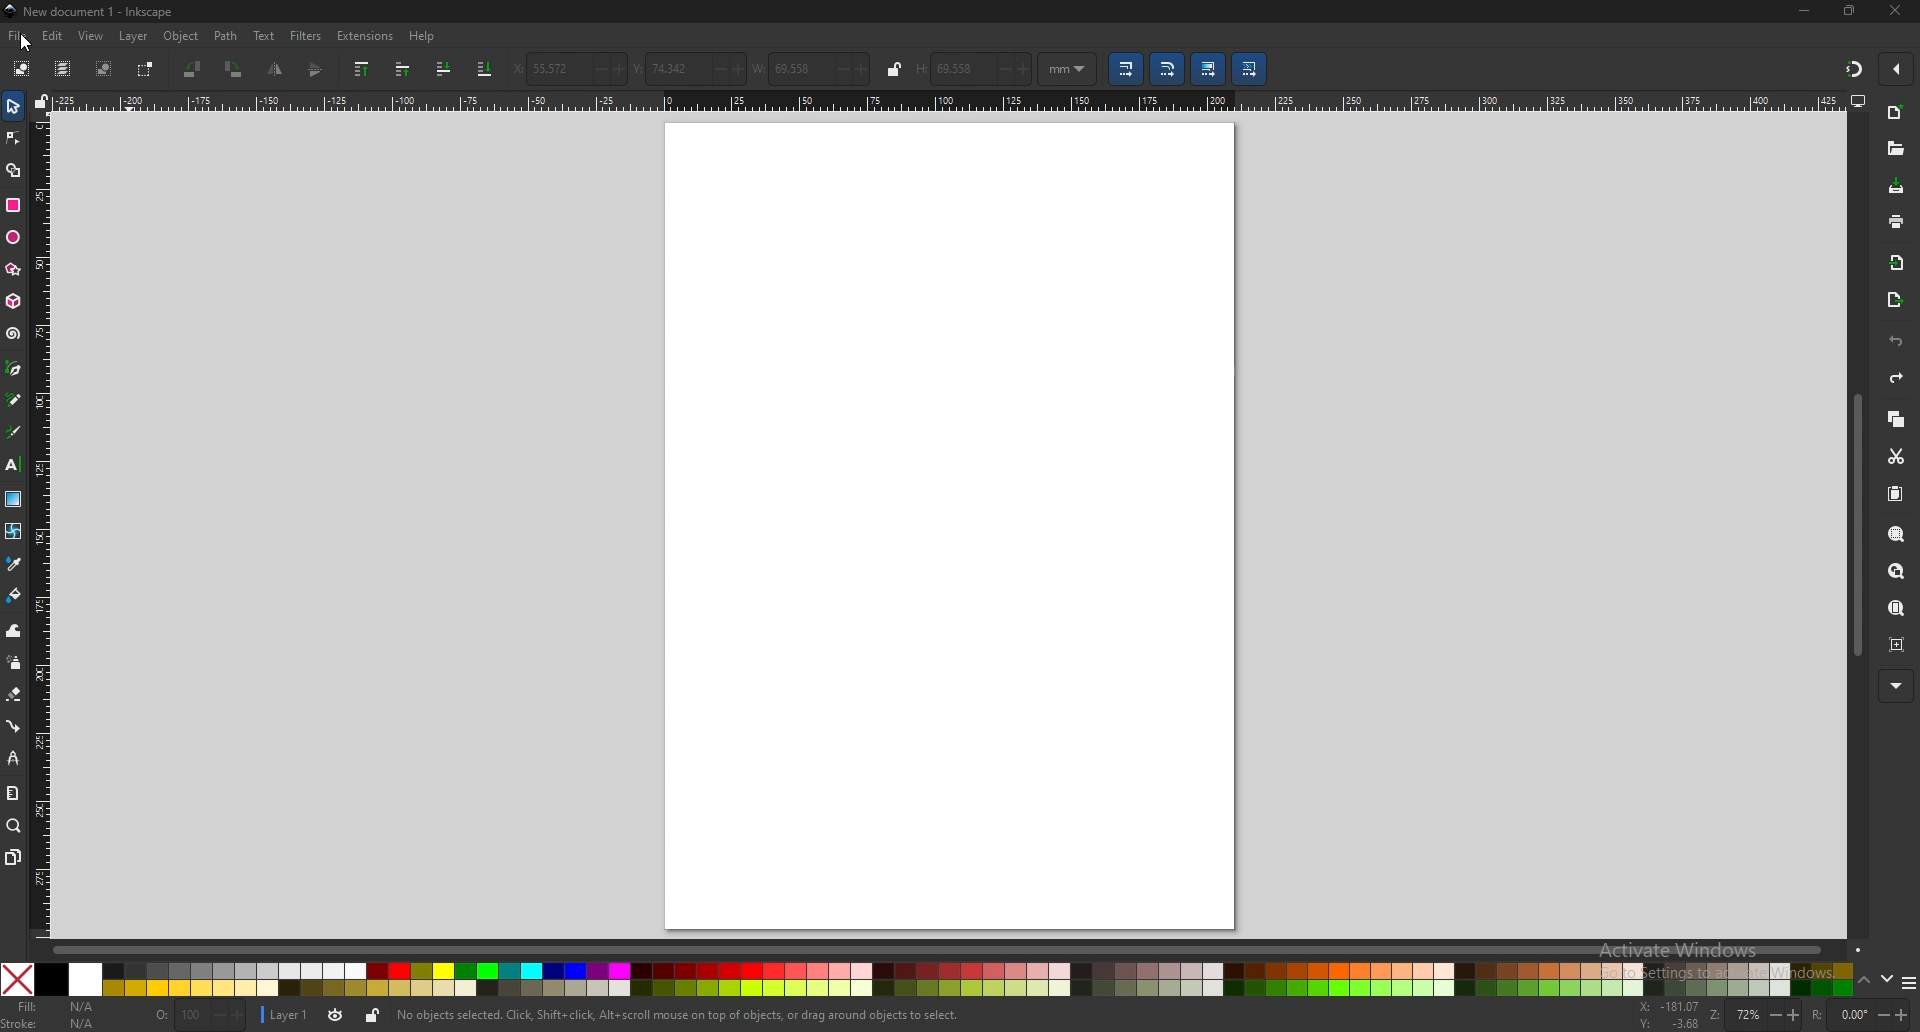 Image resolution: width=1920 pixels, height=1032 pixels. What do you see at coordinates (40, 523) in the screenshot?
I see `vertical ruler` at bounding box center [40, 523].